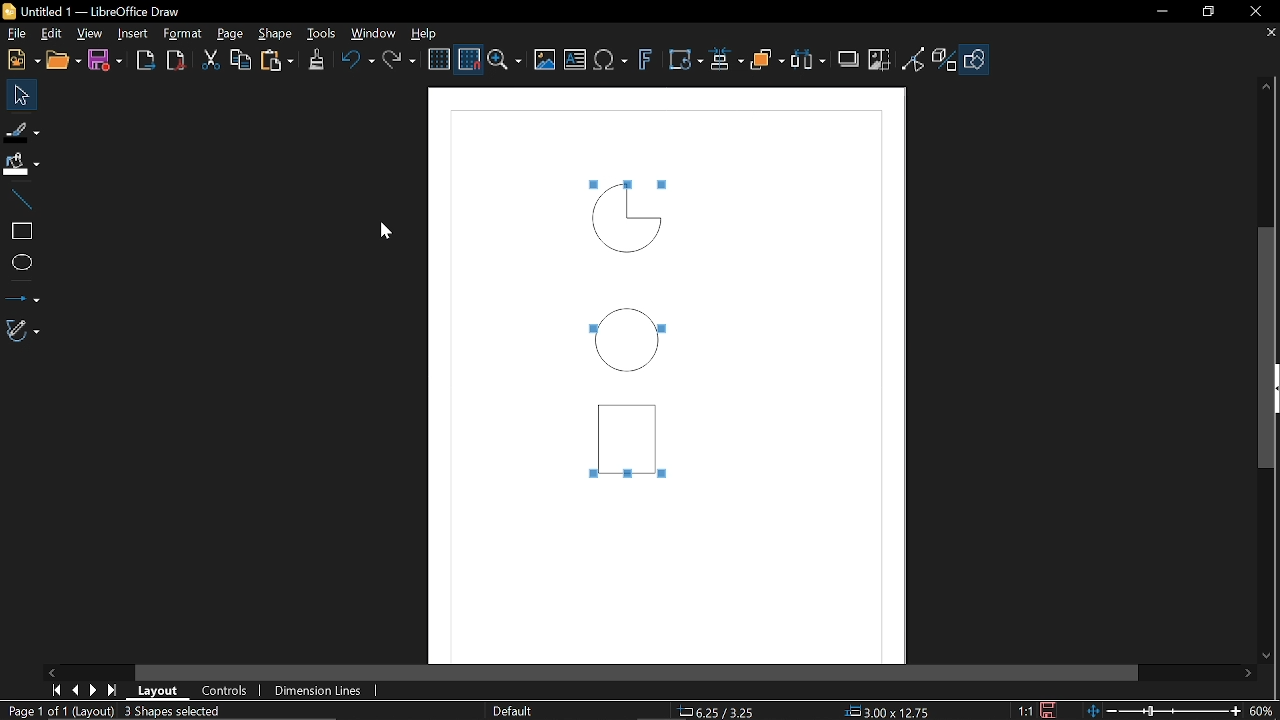  What do you see at coordinates (889, 712) in the screenshot?
I see `3.00x12.75 (object size)` at bounding box center [889, 712].